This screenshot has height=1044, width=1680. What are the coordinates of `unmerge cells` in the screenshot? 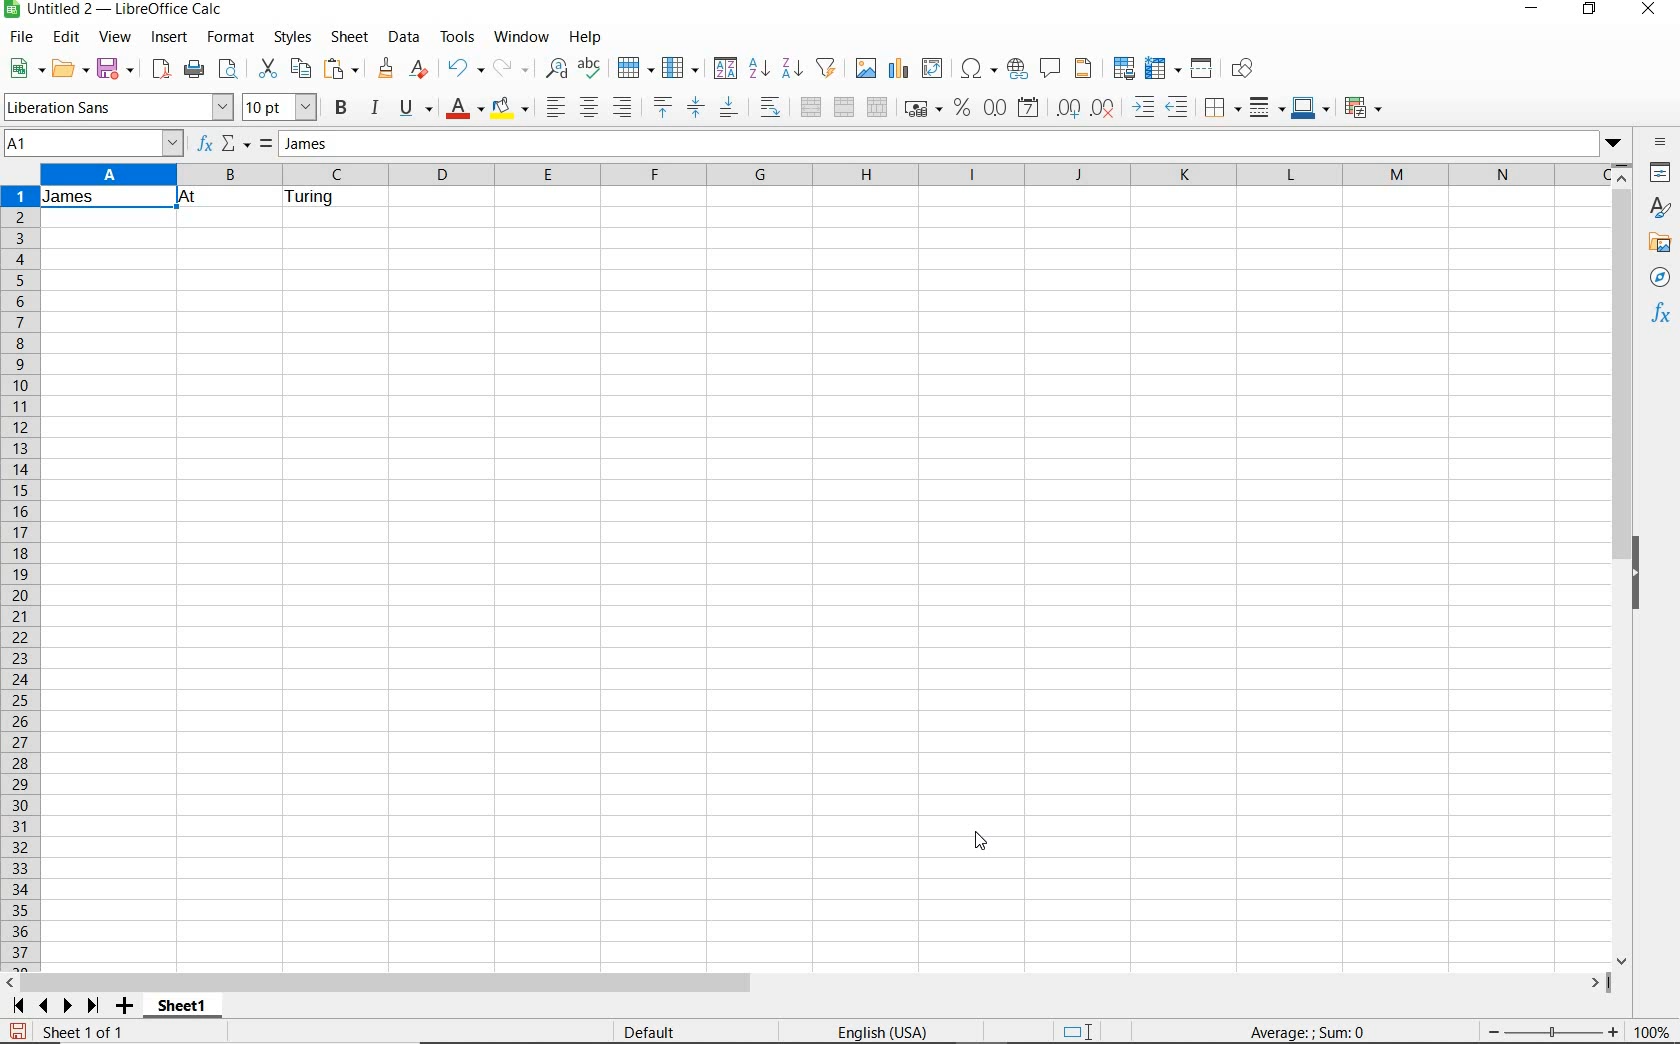 It's located at (878, 106).